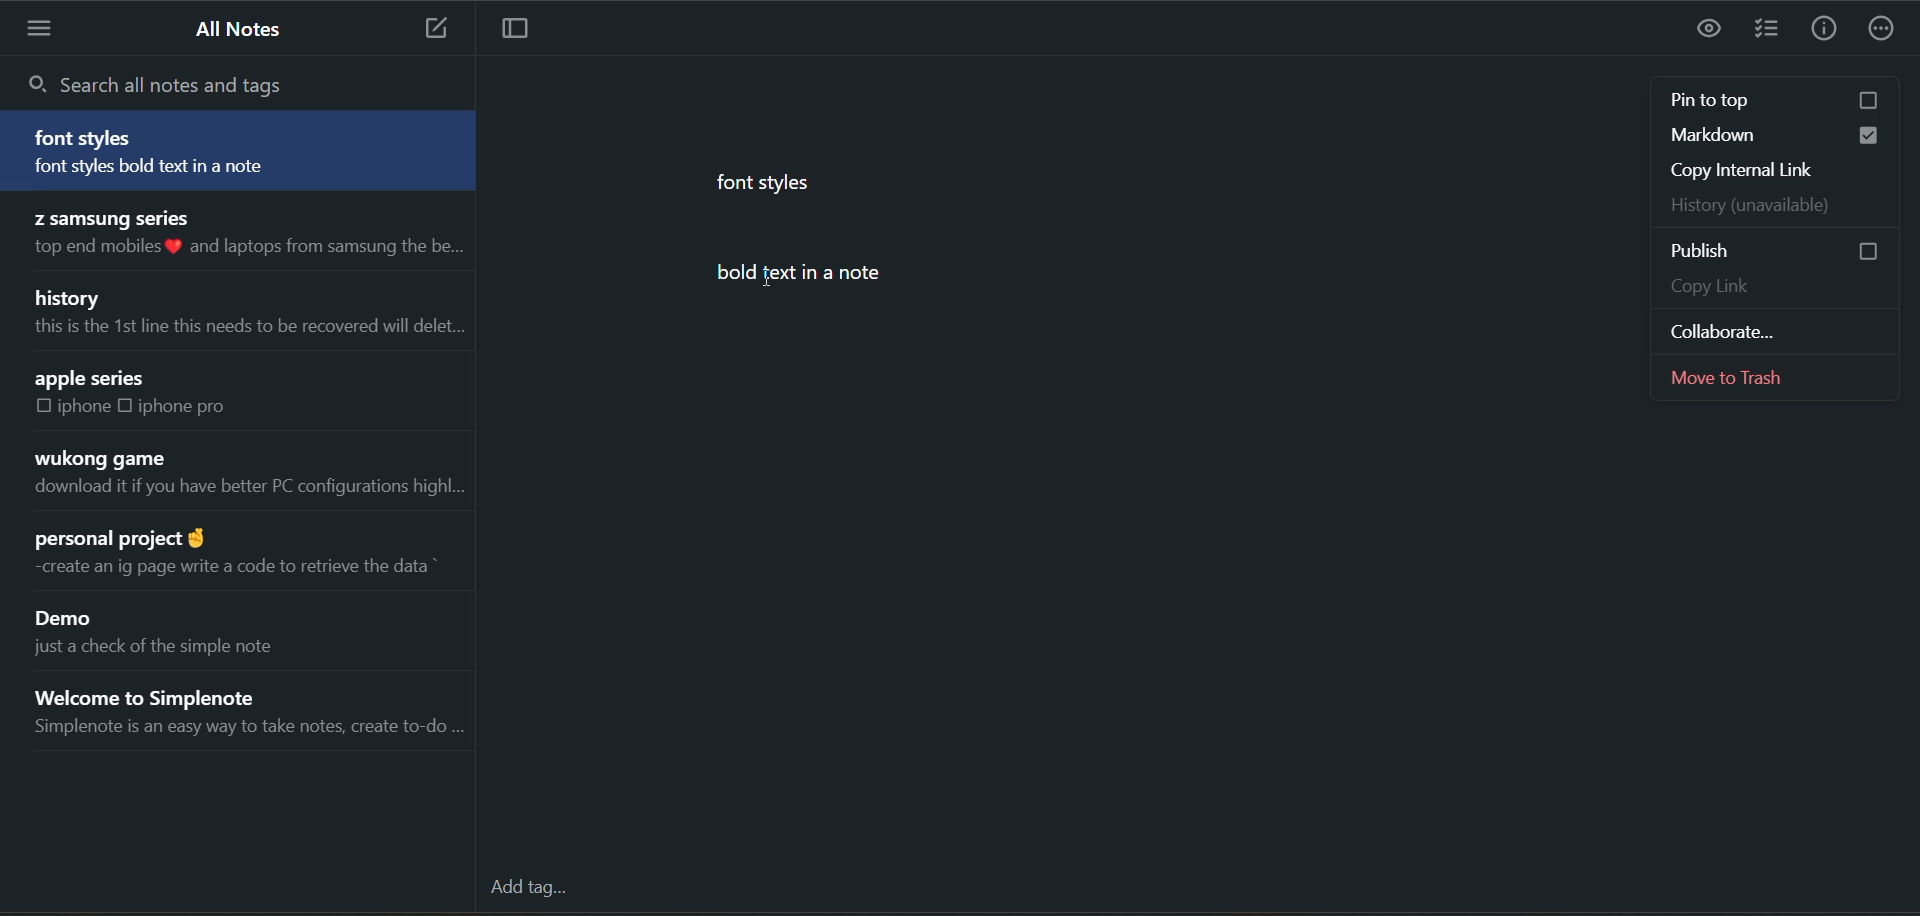 The width and height of the screenshot is (1920, 916). Describe the element at coordinates (184, 406) in the screenshot. I see `iphone pro` at that location.